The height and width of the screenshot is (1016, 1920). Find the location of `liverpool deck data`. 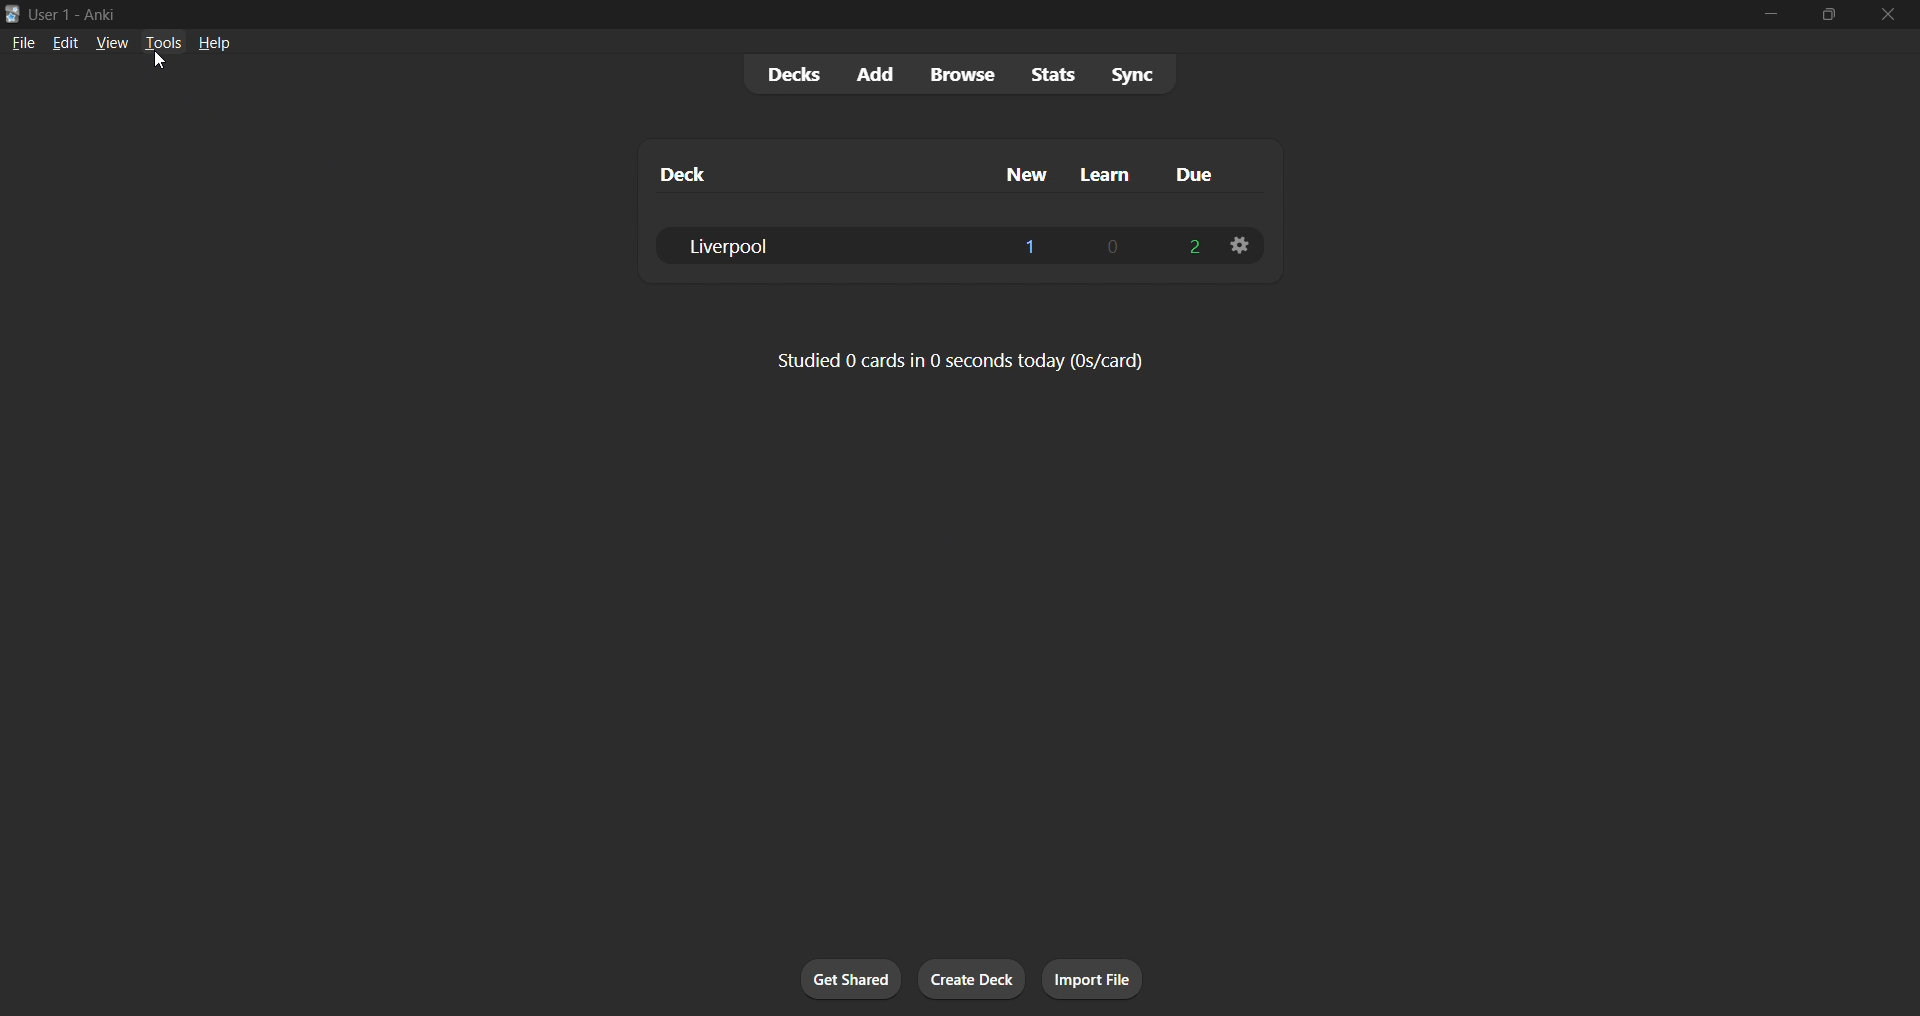

liverpool deck data is located at coordinates (809, 245).